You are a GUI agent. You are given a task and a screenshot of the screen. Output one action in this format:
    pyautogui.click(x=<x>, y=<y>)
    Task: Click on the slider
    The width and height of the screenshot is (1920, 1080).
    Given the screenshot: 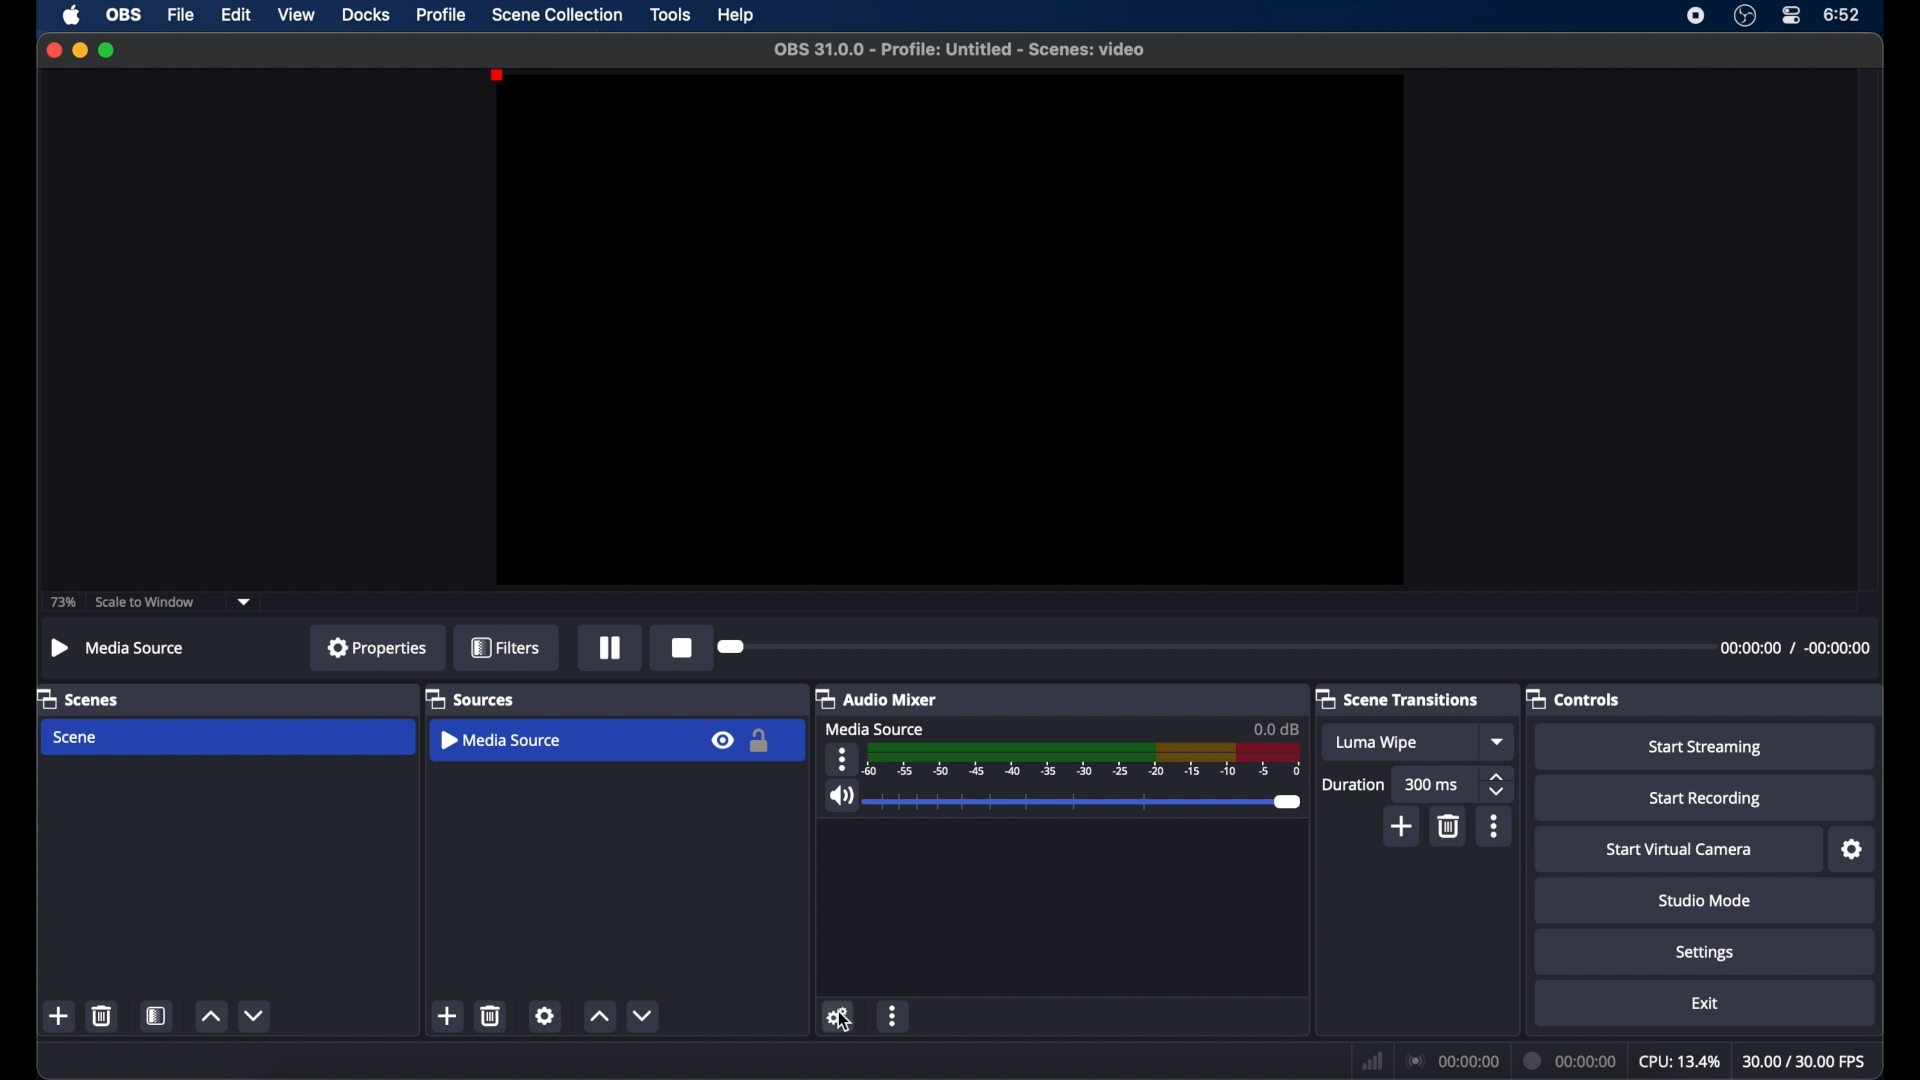 What is the action you would take?
    pyautogui.click(x=1085, y=802)
    